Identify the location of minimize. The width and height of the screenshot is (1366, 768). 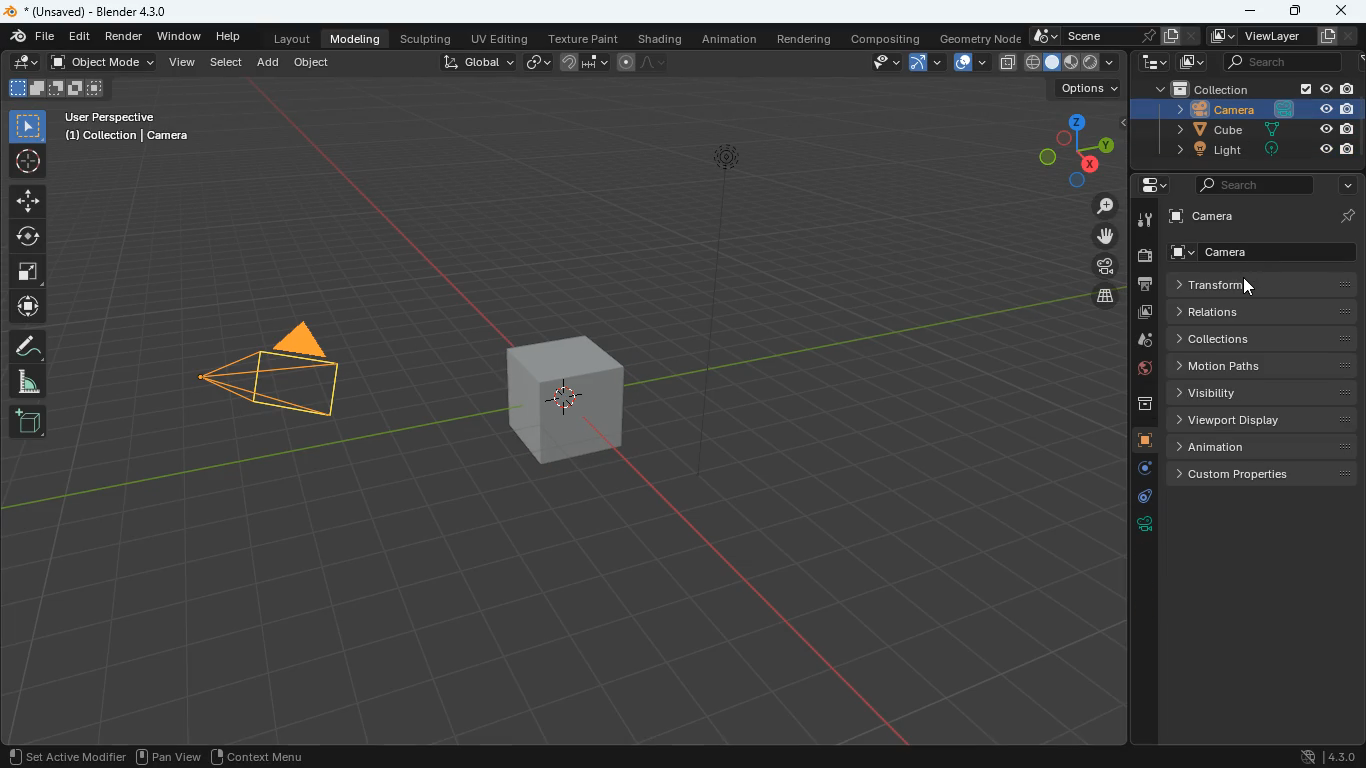
(1252, 12).